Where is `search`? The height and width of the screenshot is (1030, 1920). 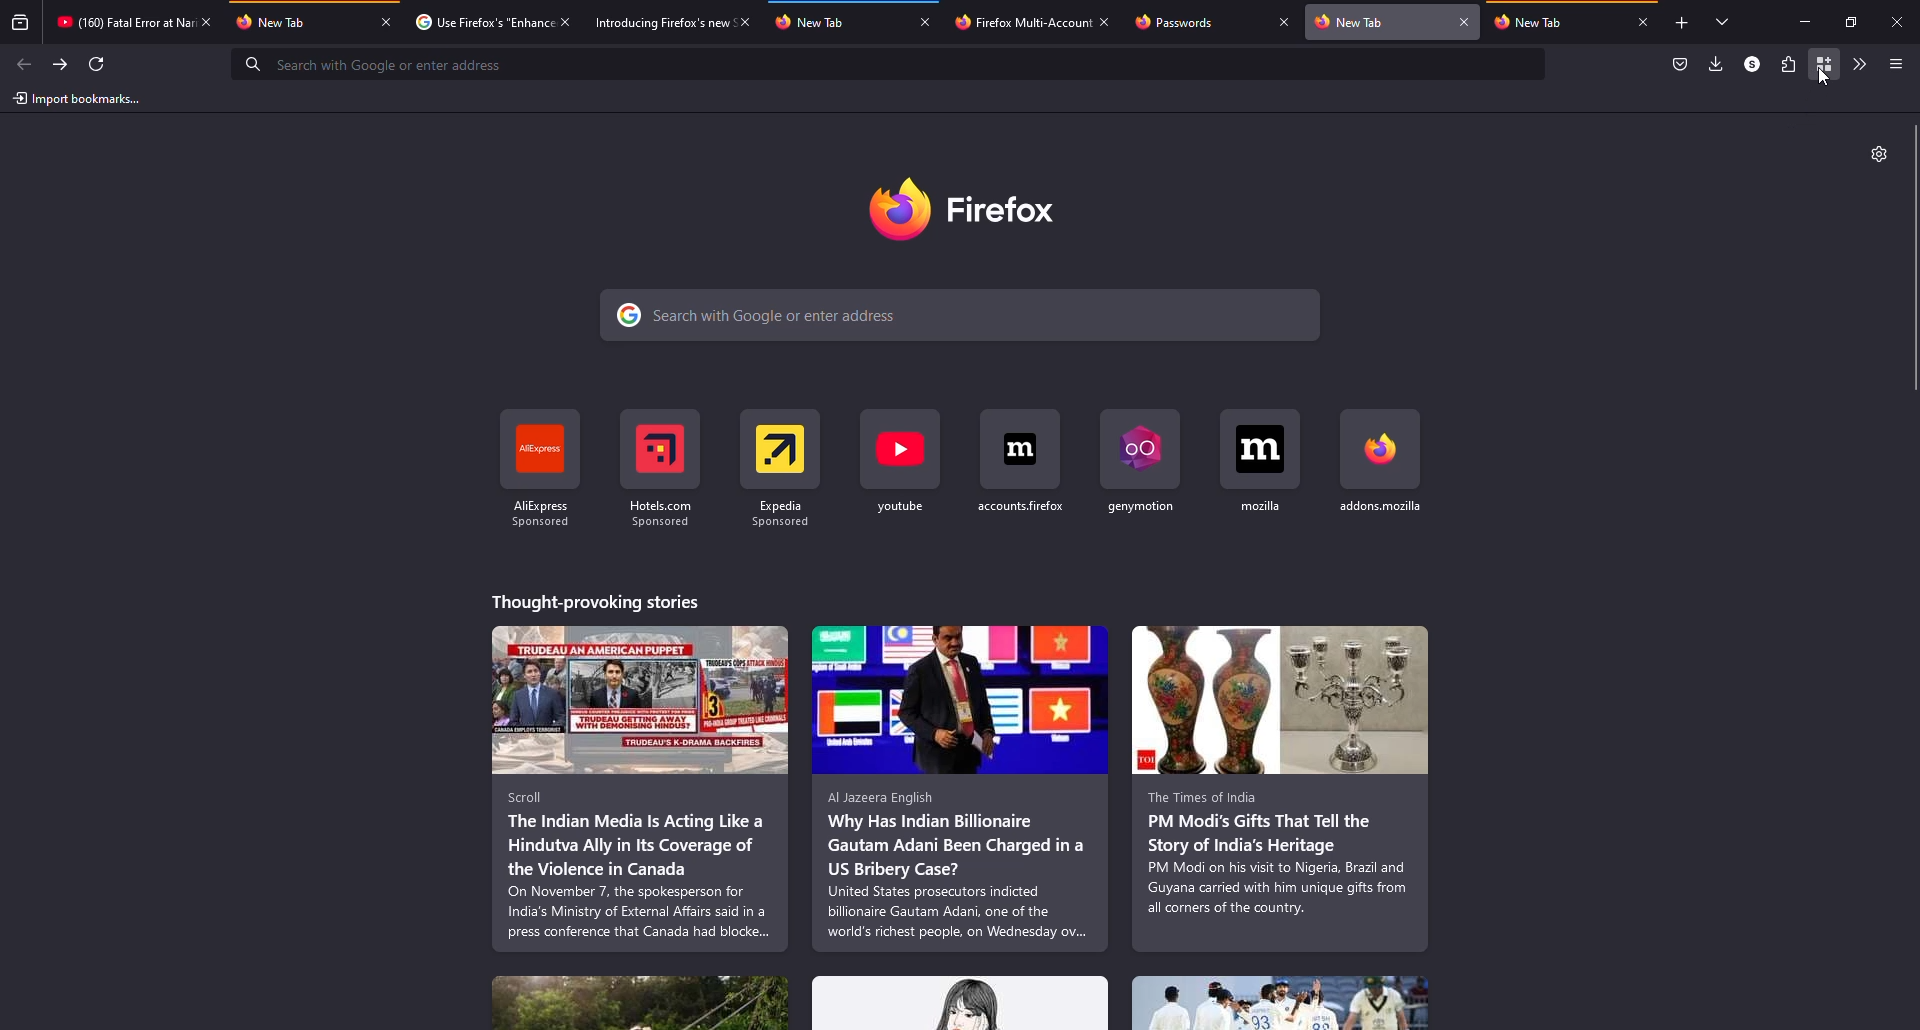
search is located at coordinates (890, 64).